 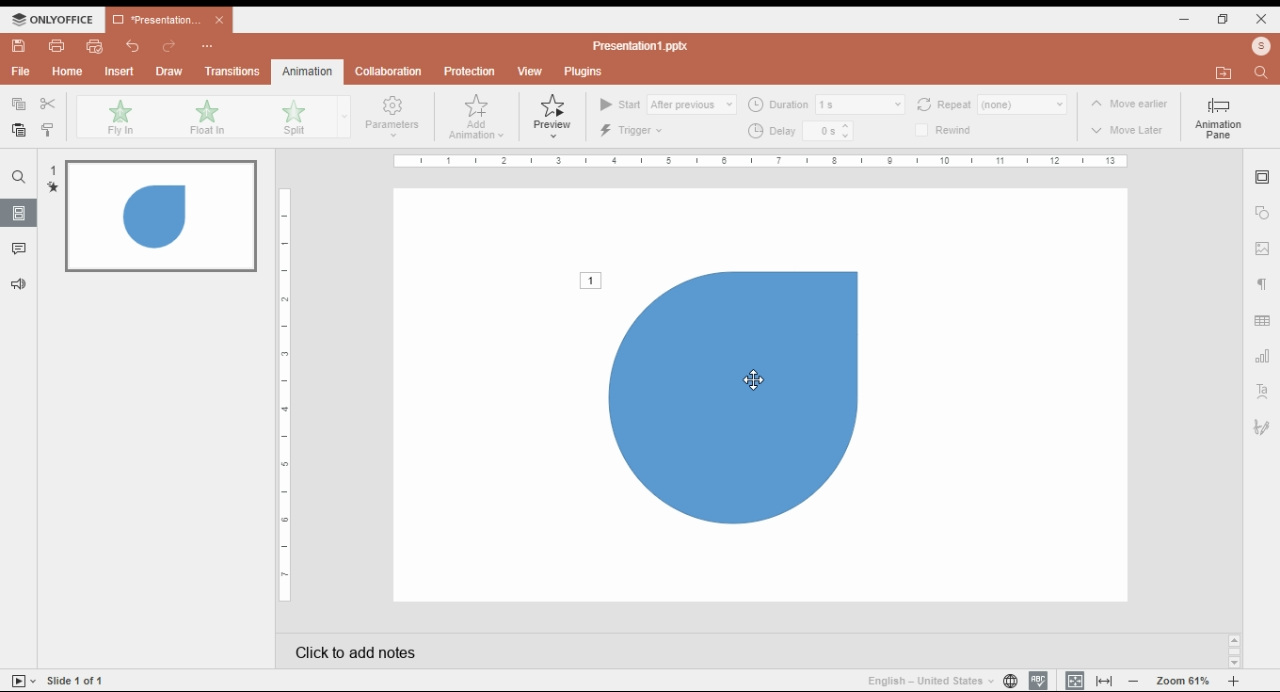 What do you see at coordinates (1262, 248) in the screenshot?
I see `image settings` at bounding box center [1262, 248].